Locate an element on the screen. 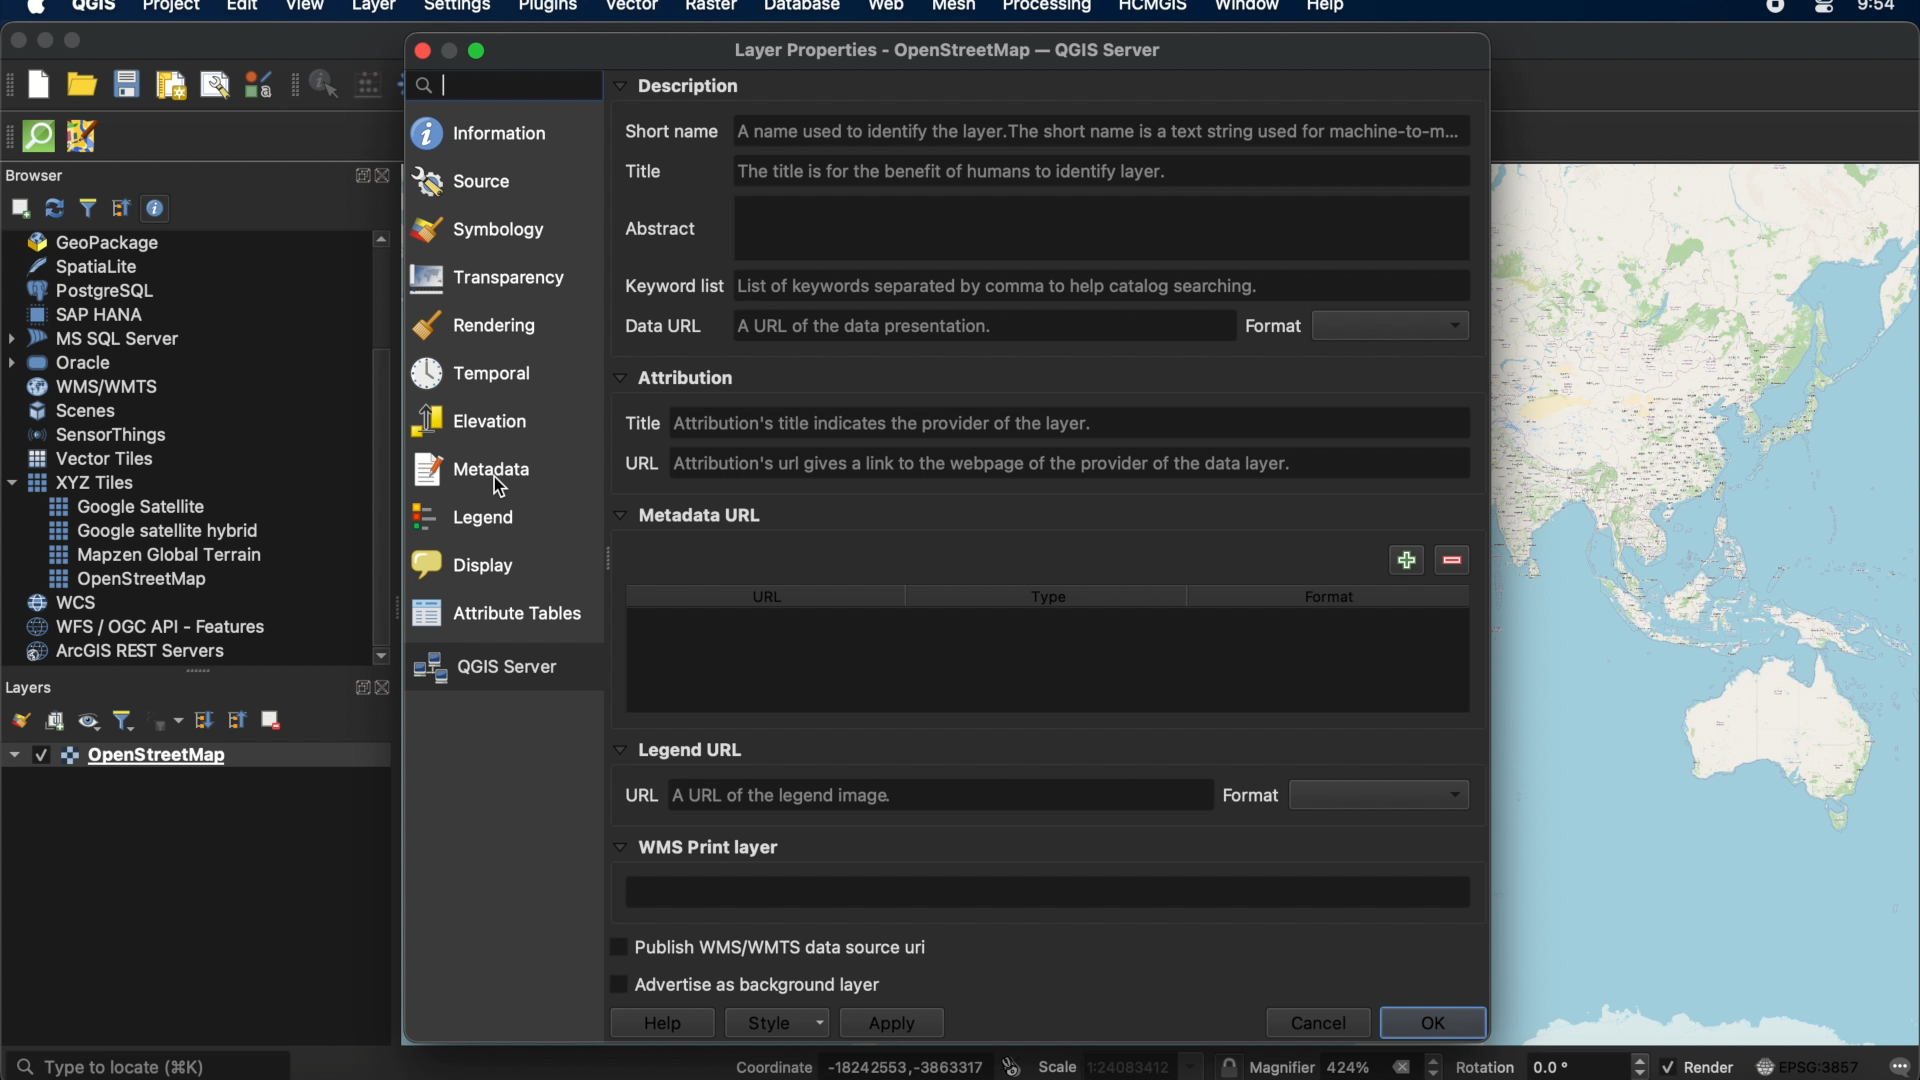 The height and width of the screenshot is (1080, 1920). database is located at coordinates (799, 8).